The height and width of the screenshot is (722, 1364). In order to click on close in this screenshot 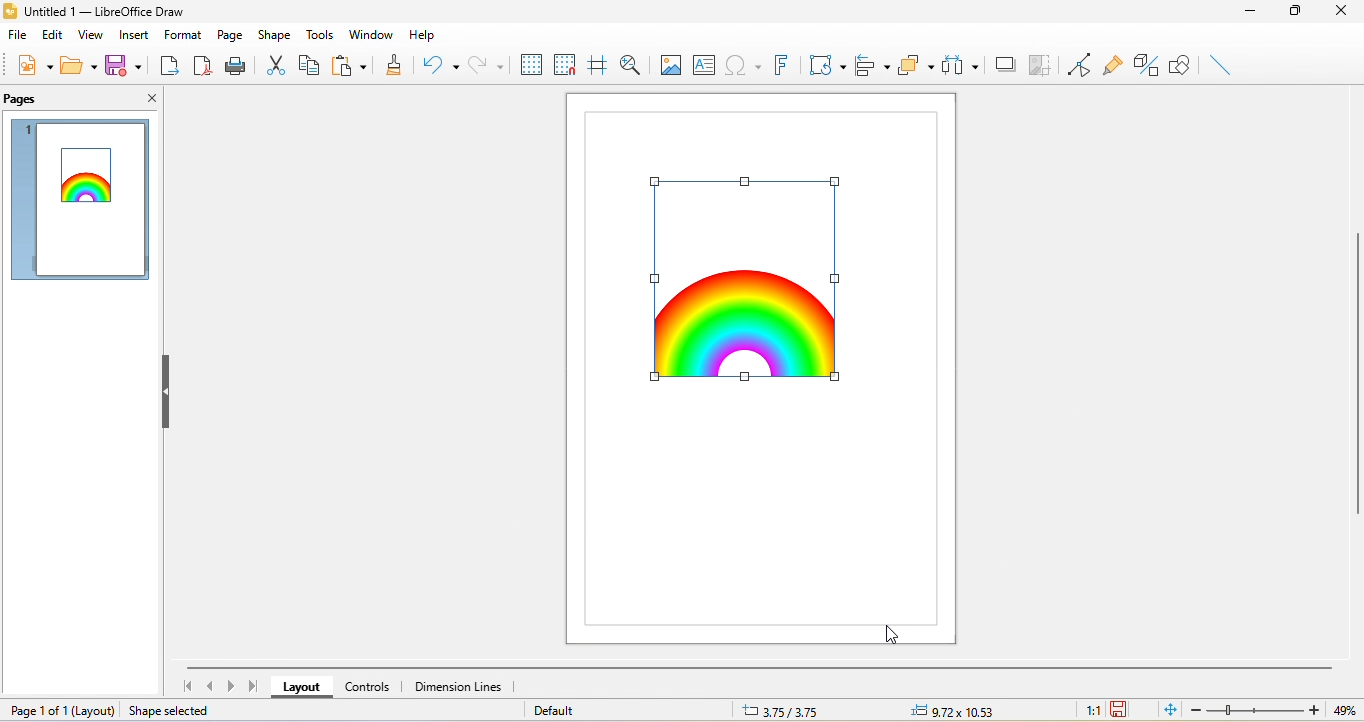, I will do `click(146, 100)`.